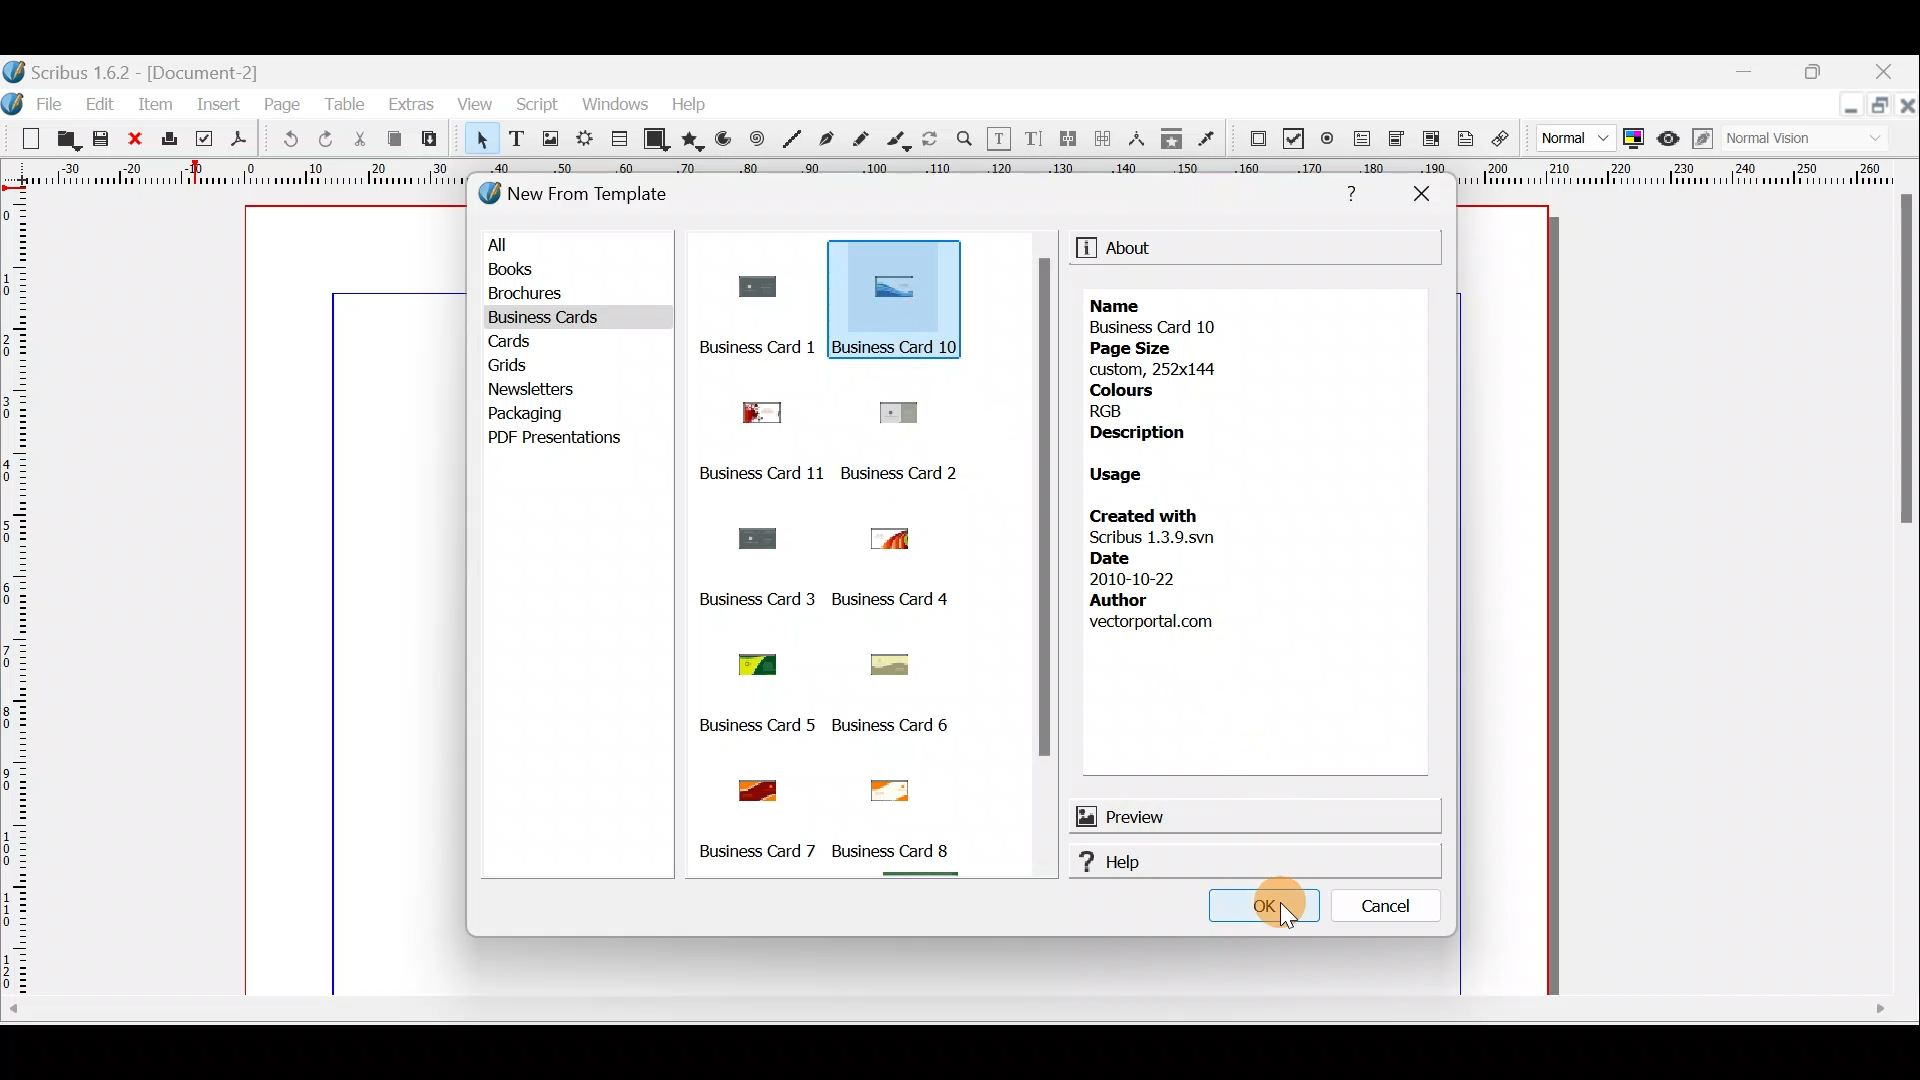 Image resolution: width=1920 pixels, height=1080 pixels. What do you see at coordinates (65, 138) in the screenshot?
I see `Open` at bounding box center [65, 138].